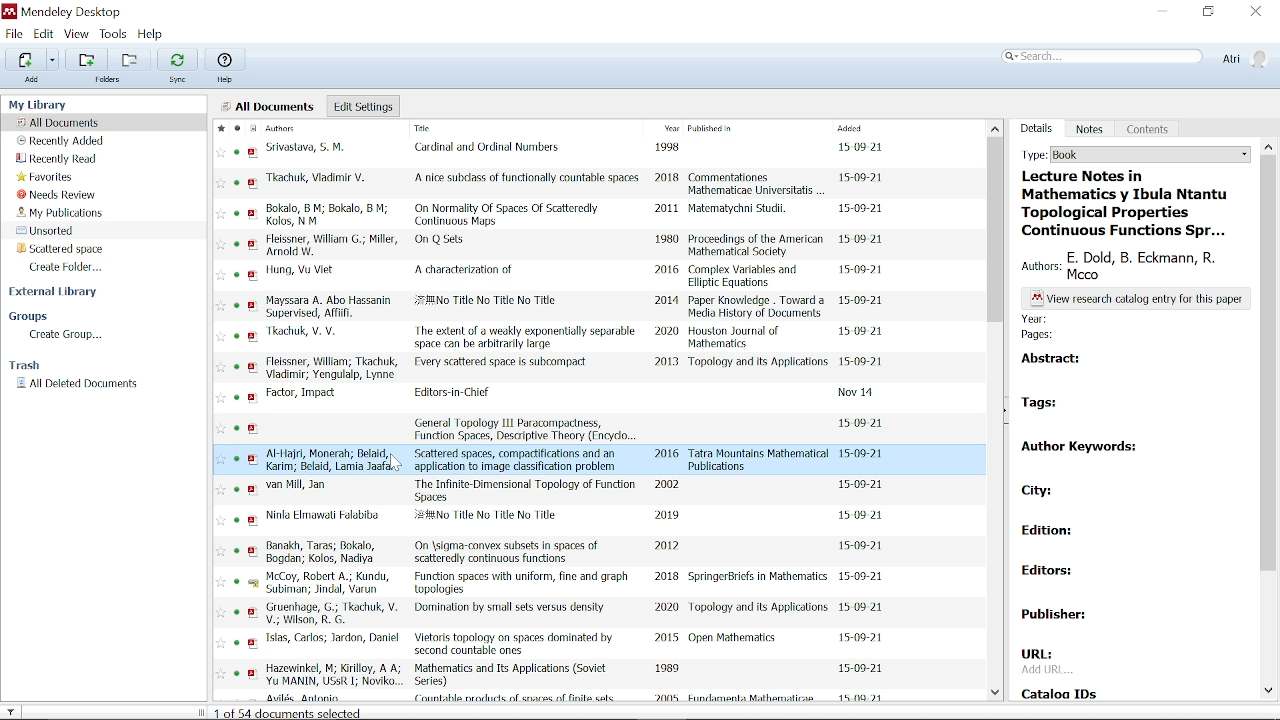 This screenshot has width=1280, height=720. What do you see at coordinates (44, 34) in the screenshot?
I see `Edit` at bounding box center [44, 34].